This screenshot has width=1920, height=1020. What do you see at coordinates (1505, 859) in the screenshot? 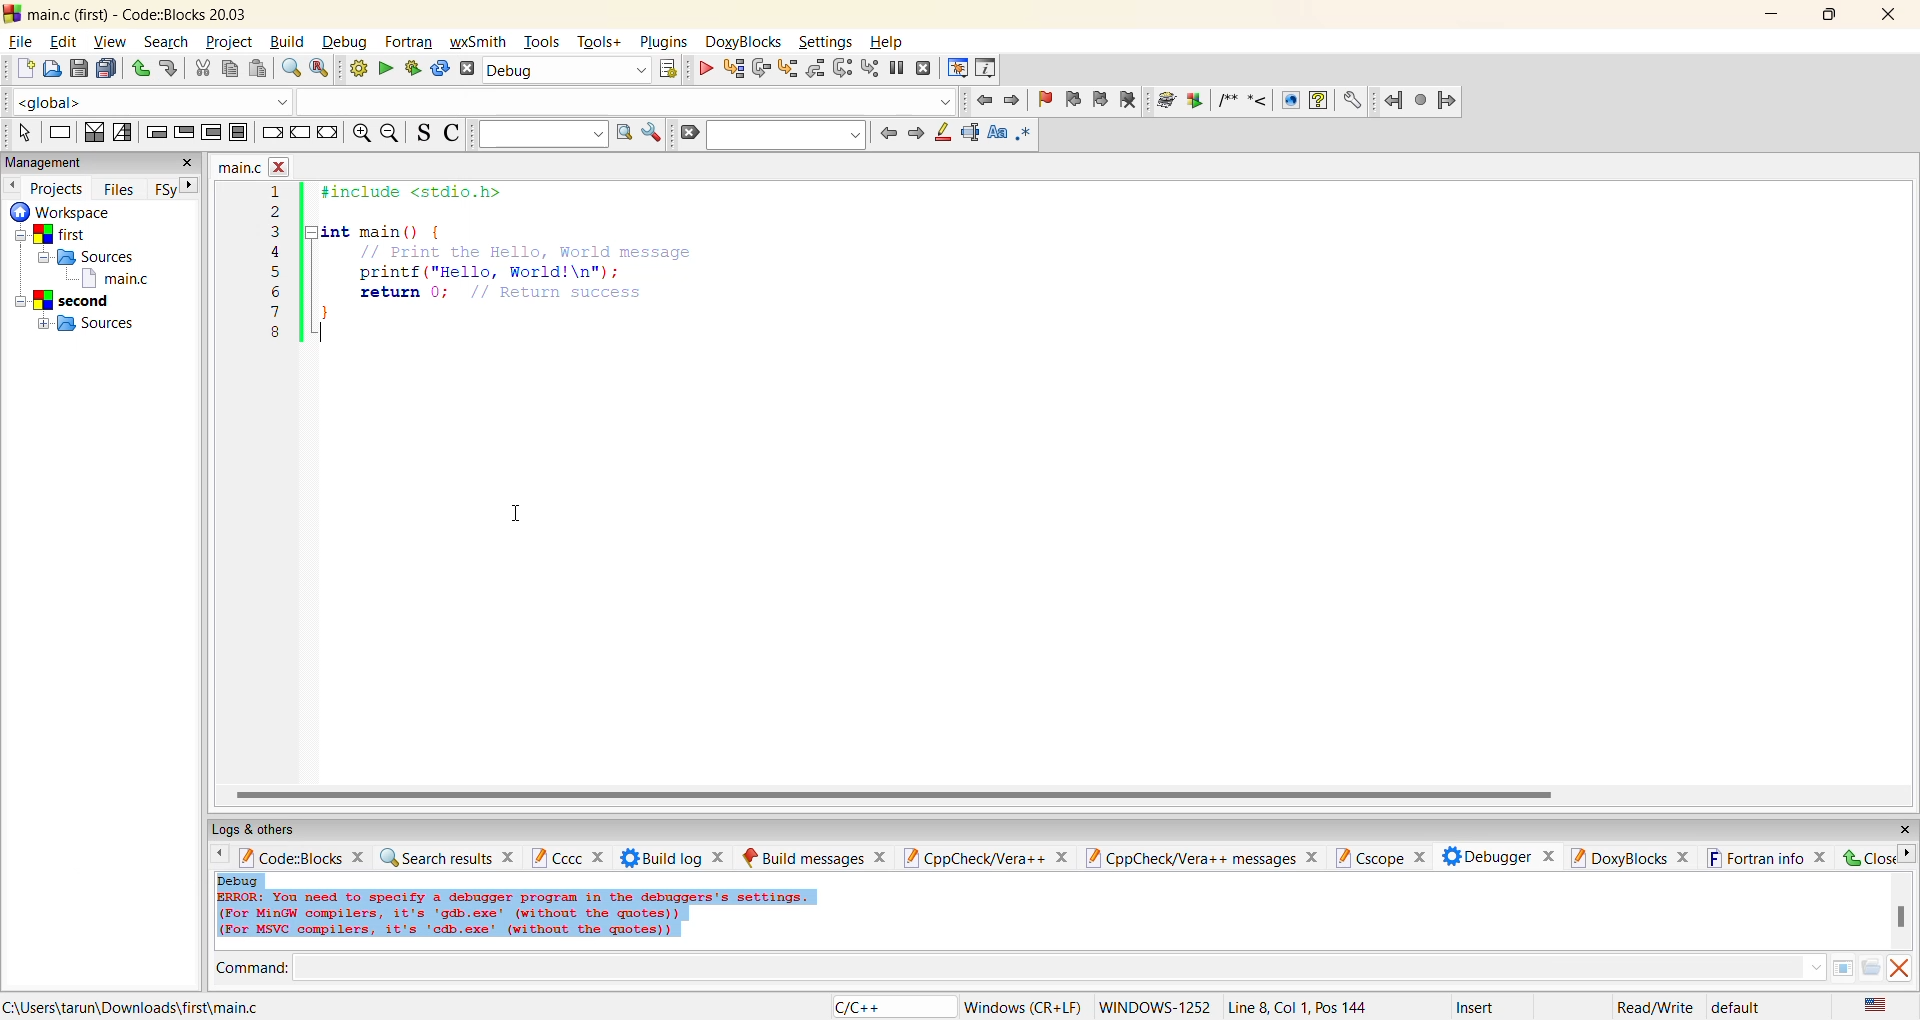
I see `debugger` at bounding box center [1505, 859].